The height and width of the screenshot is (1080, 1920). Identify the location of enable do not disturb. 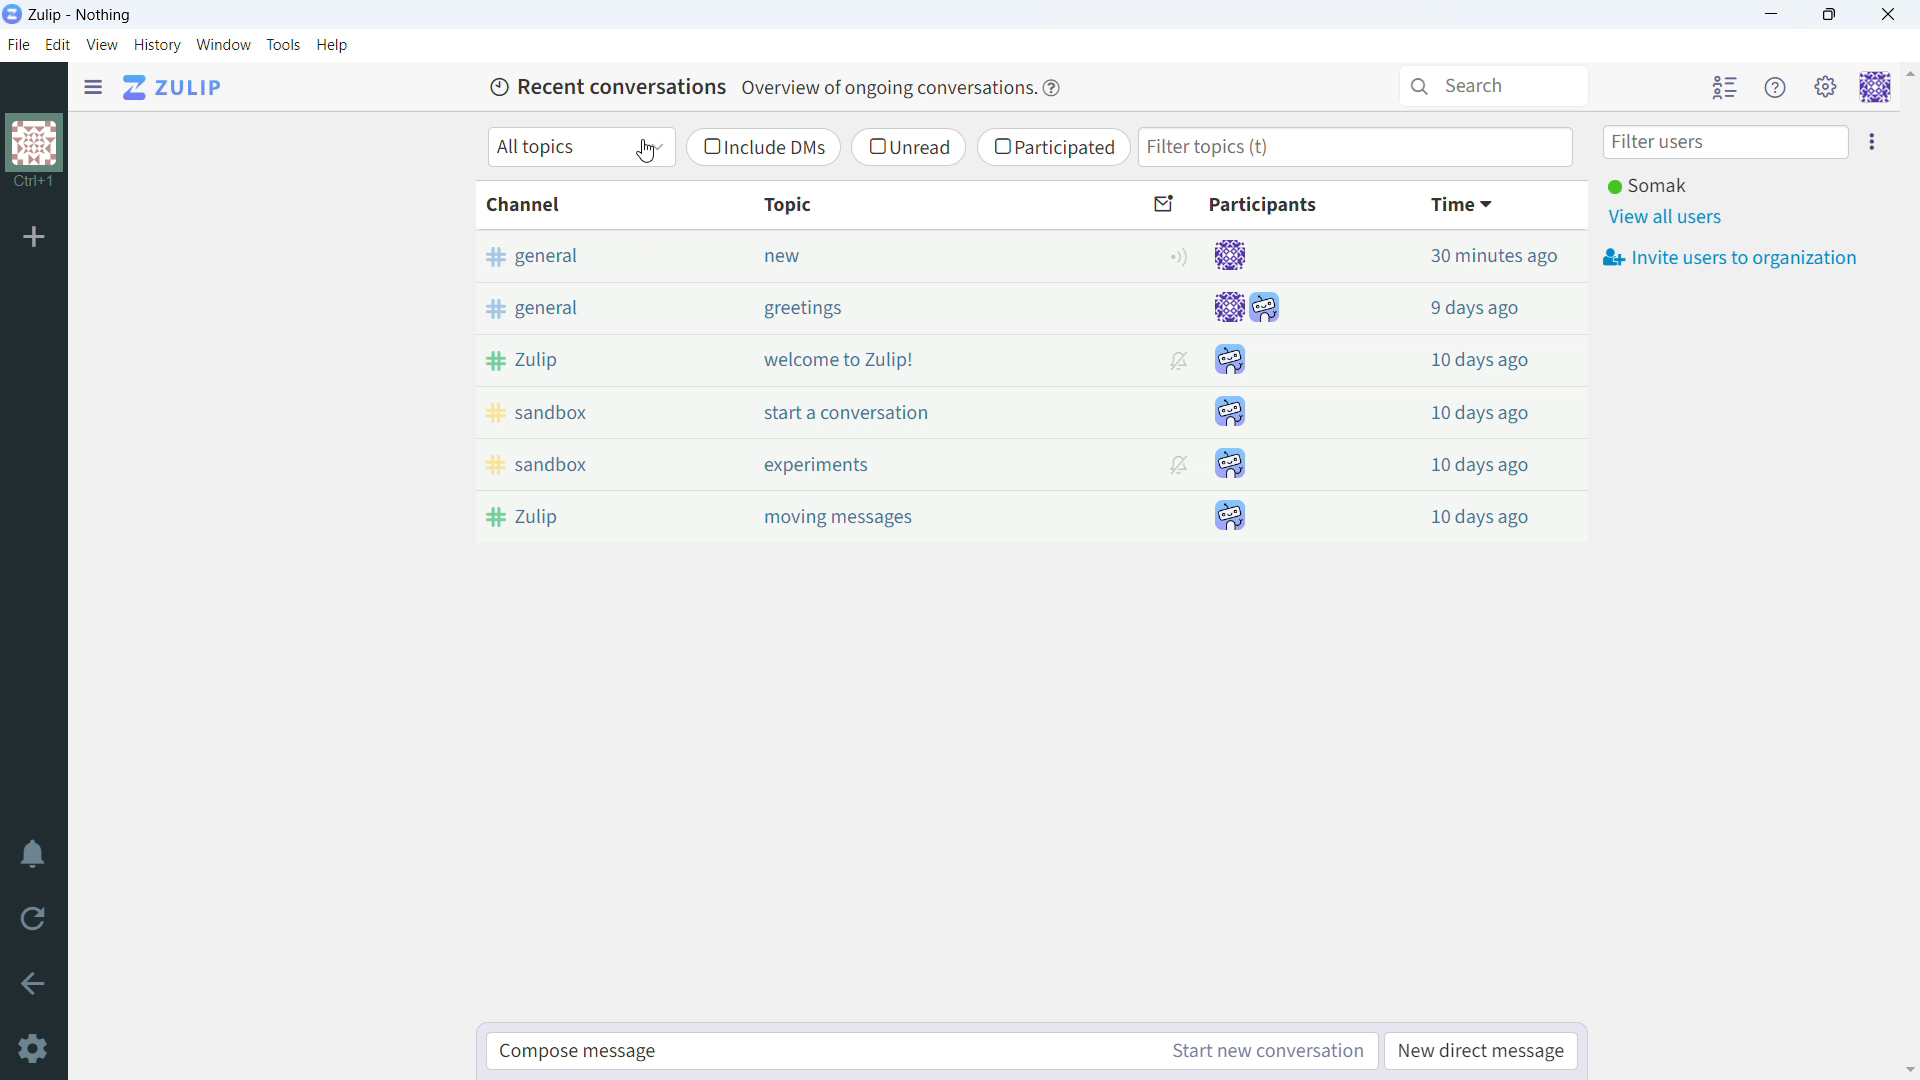
(36, 854).